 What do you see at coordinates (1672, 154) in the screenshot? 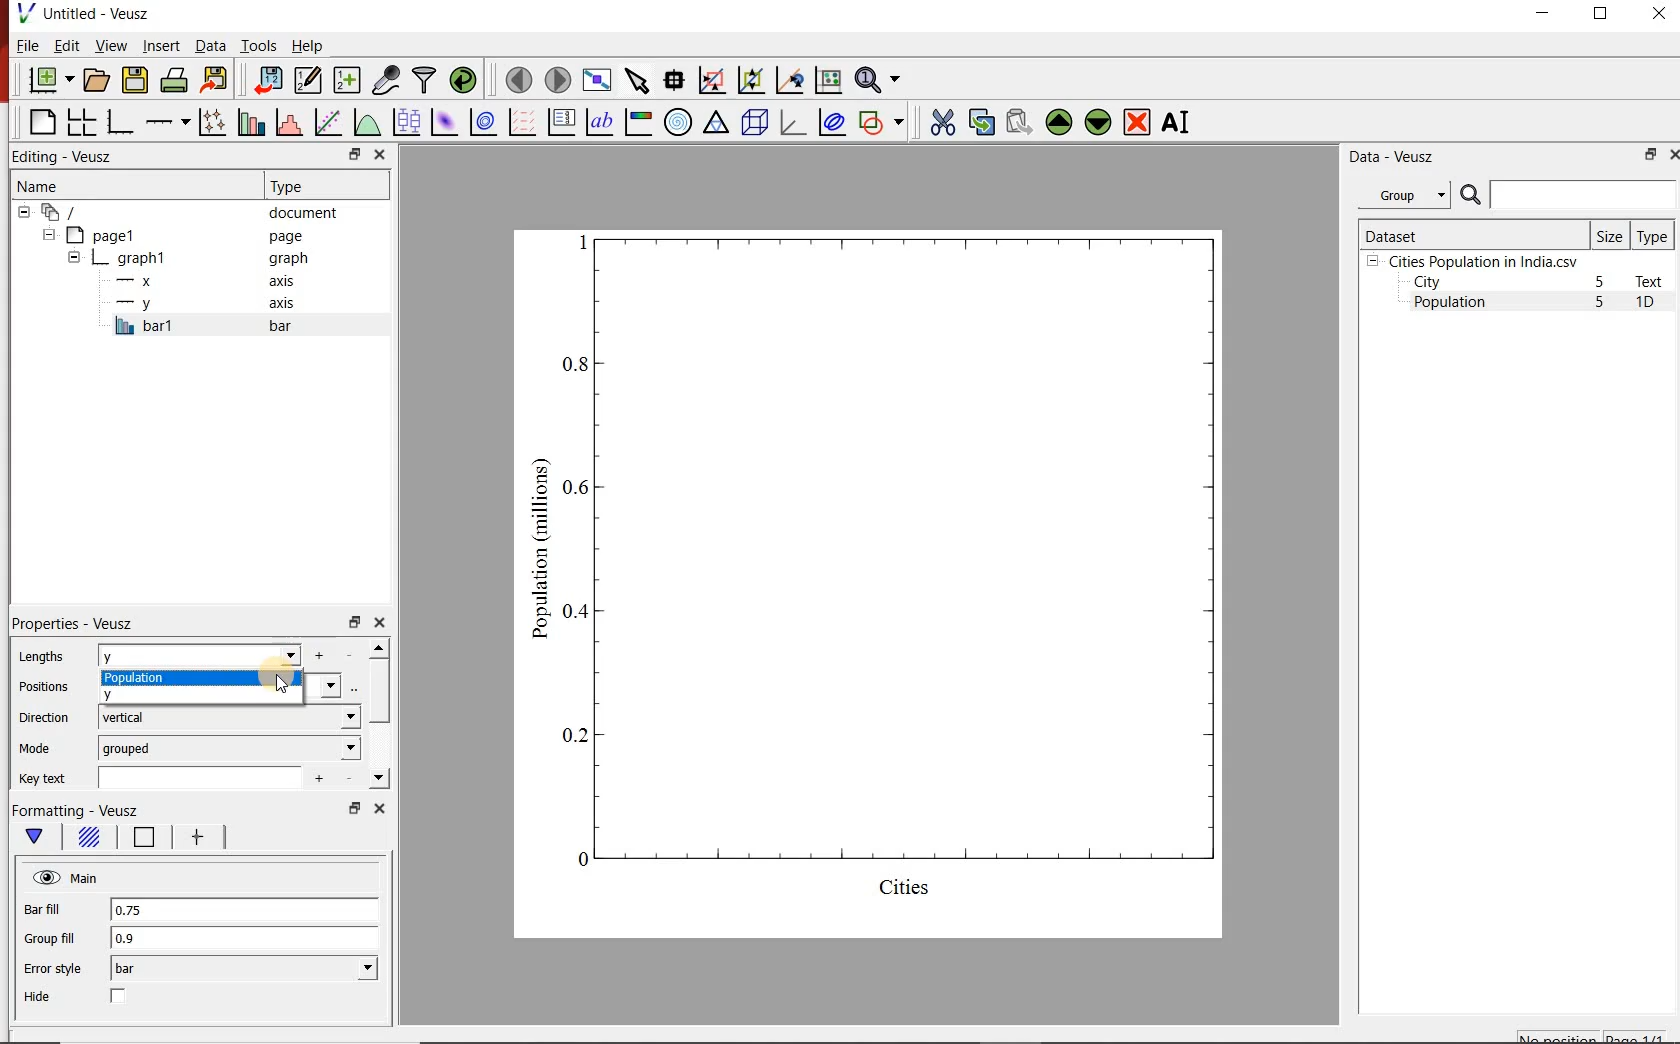
I see `close` at bounding box center [1672, 154].